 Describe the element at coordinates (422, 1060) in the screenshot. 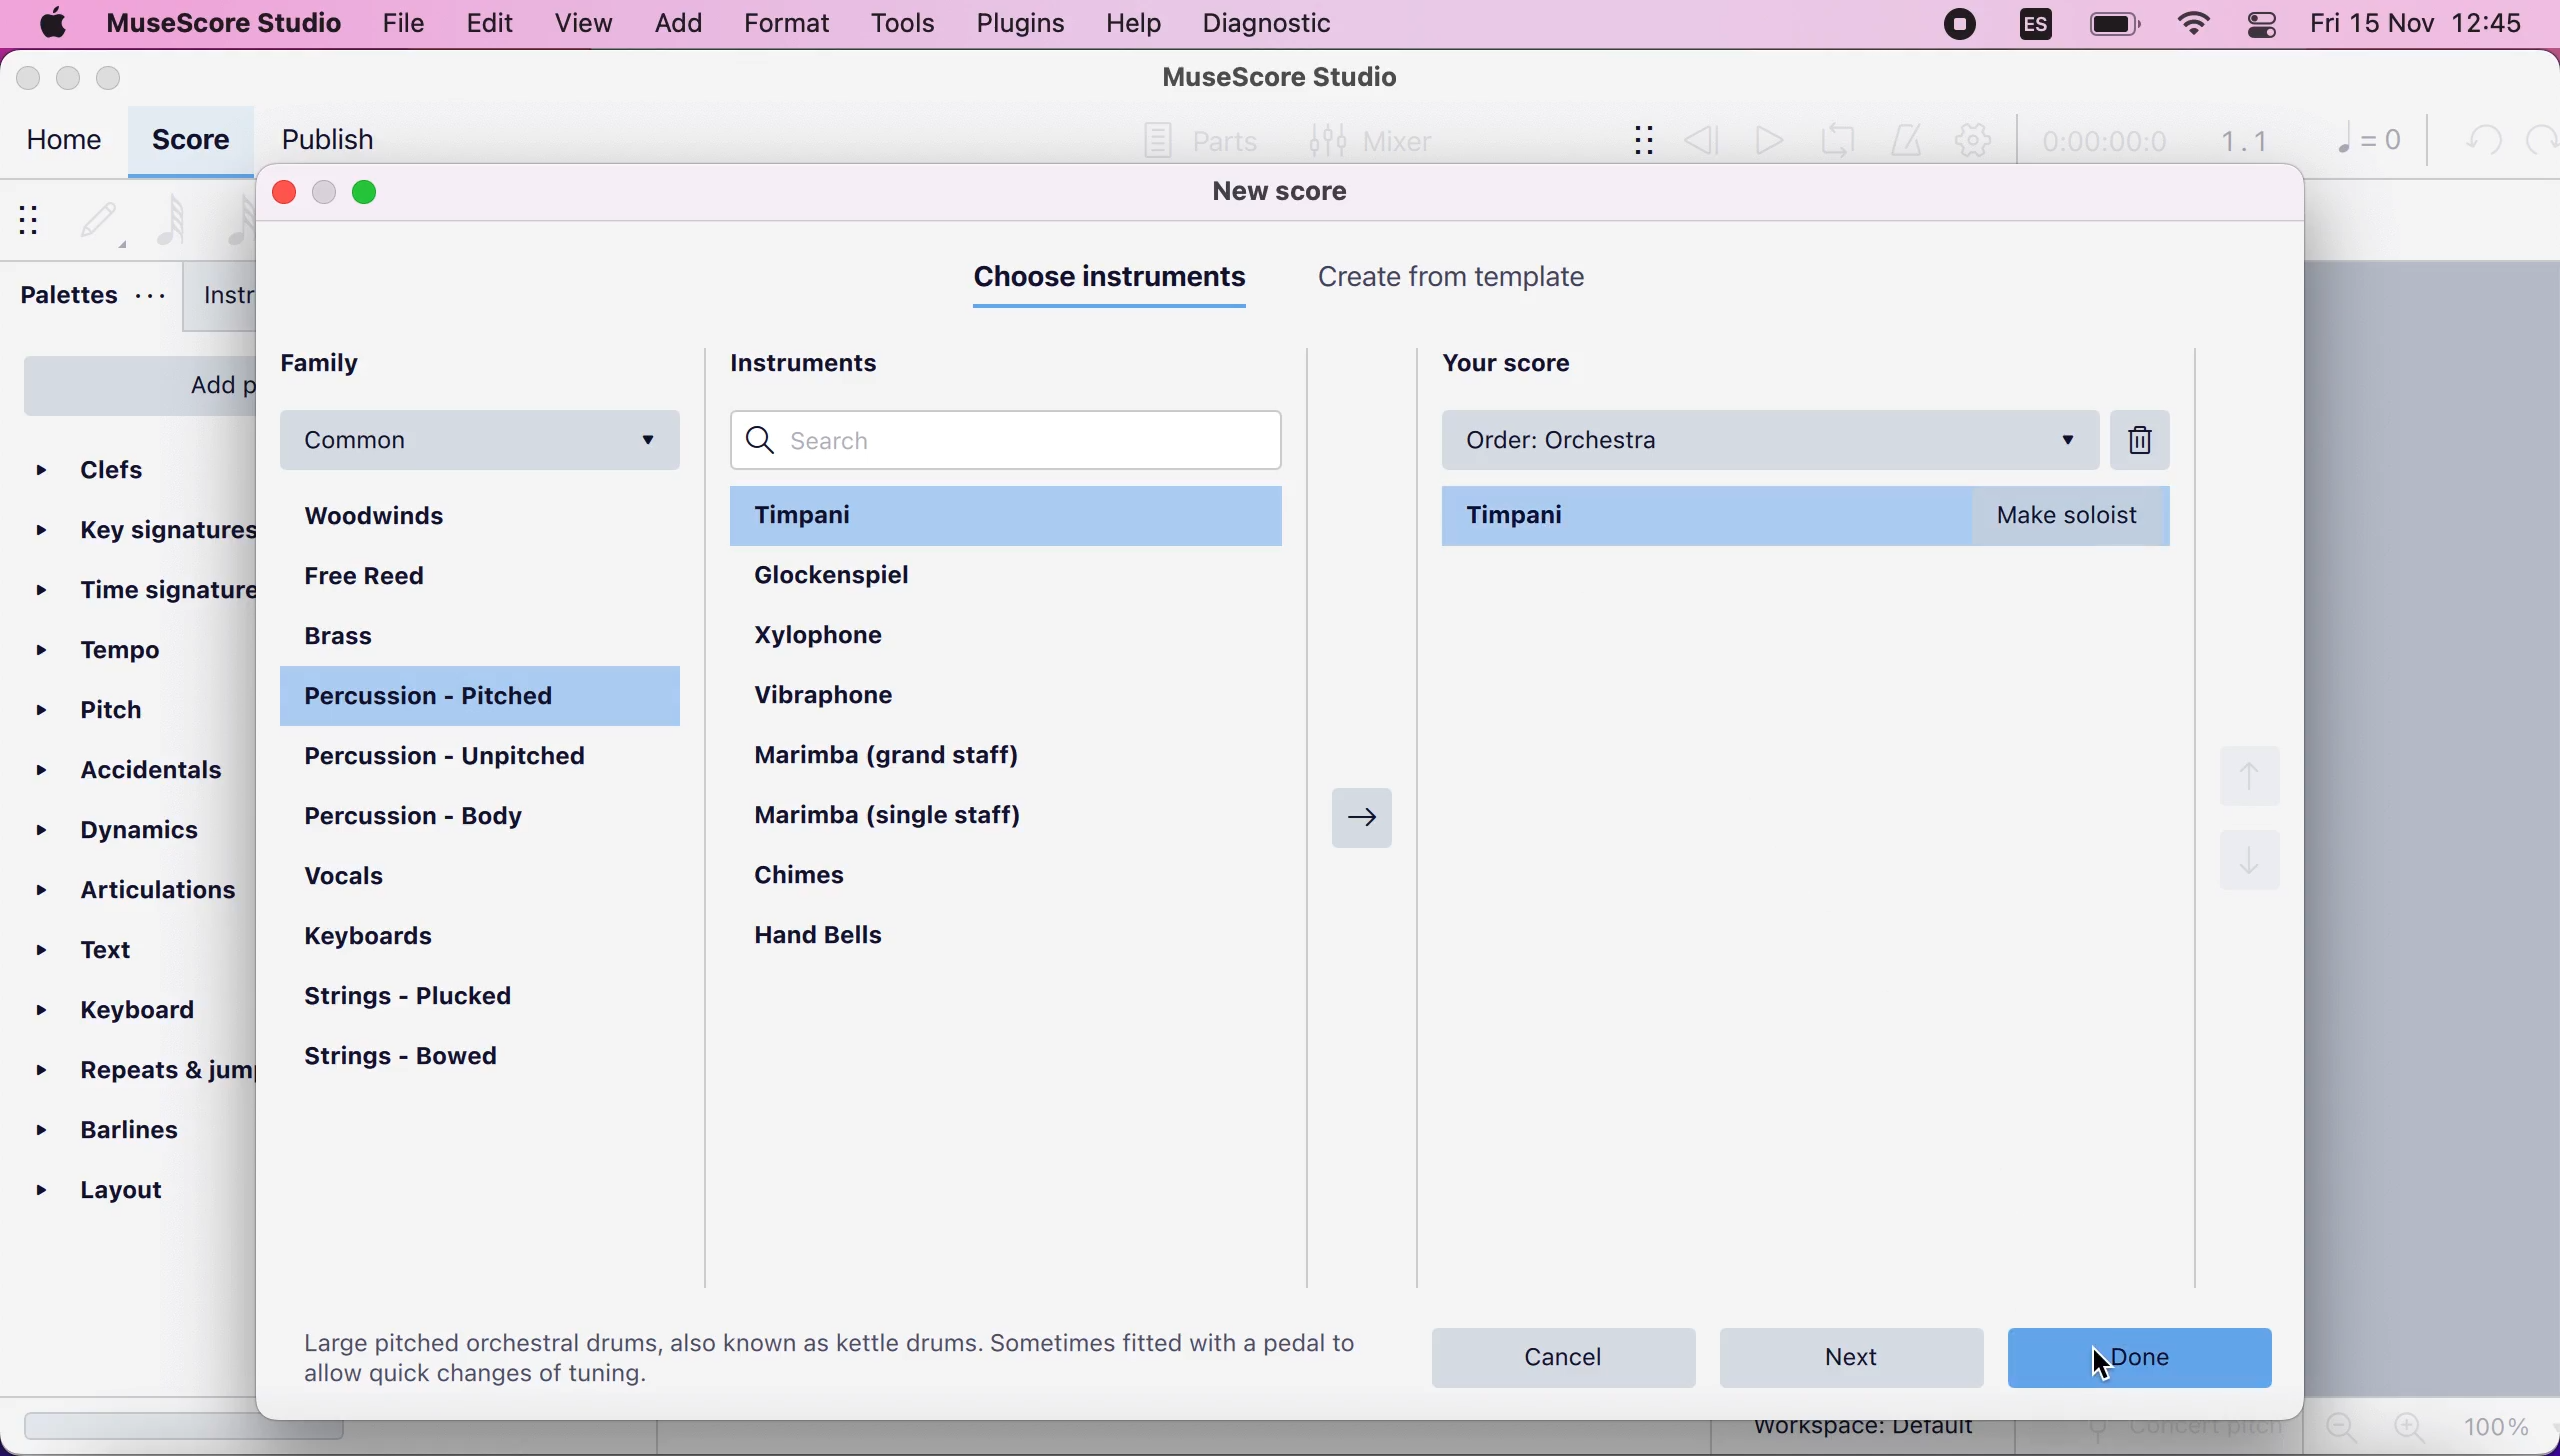

I see `strings - bowed` at that location.